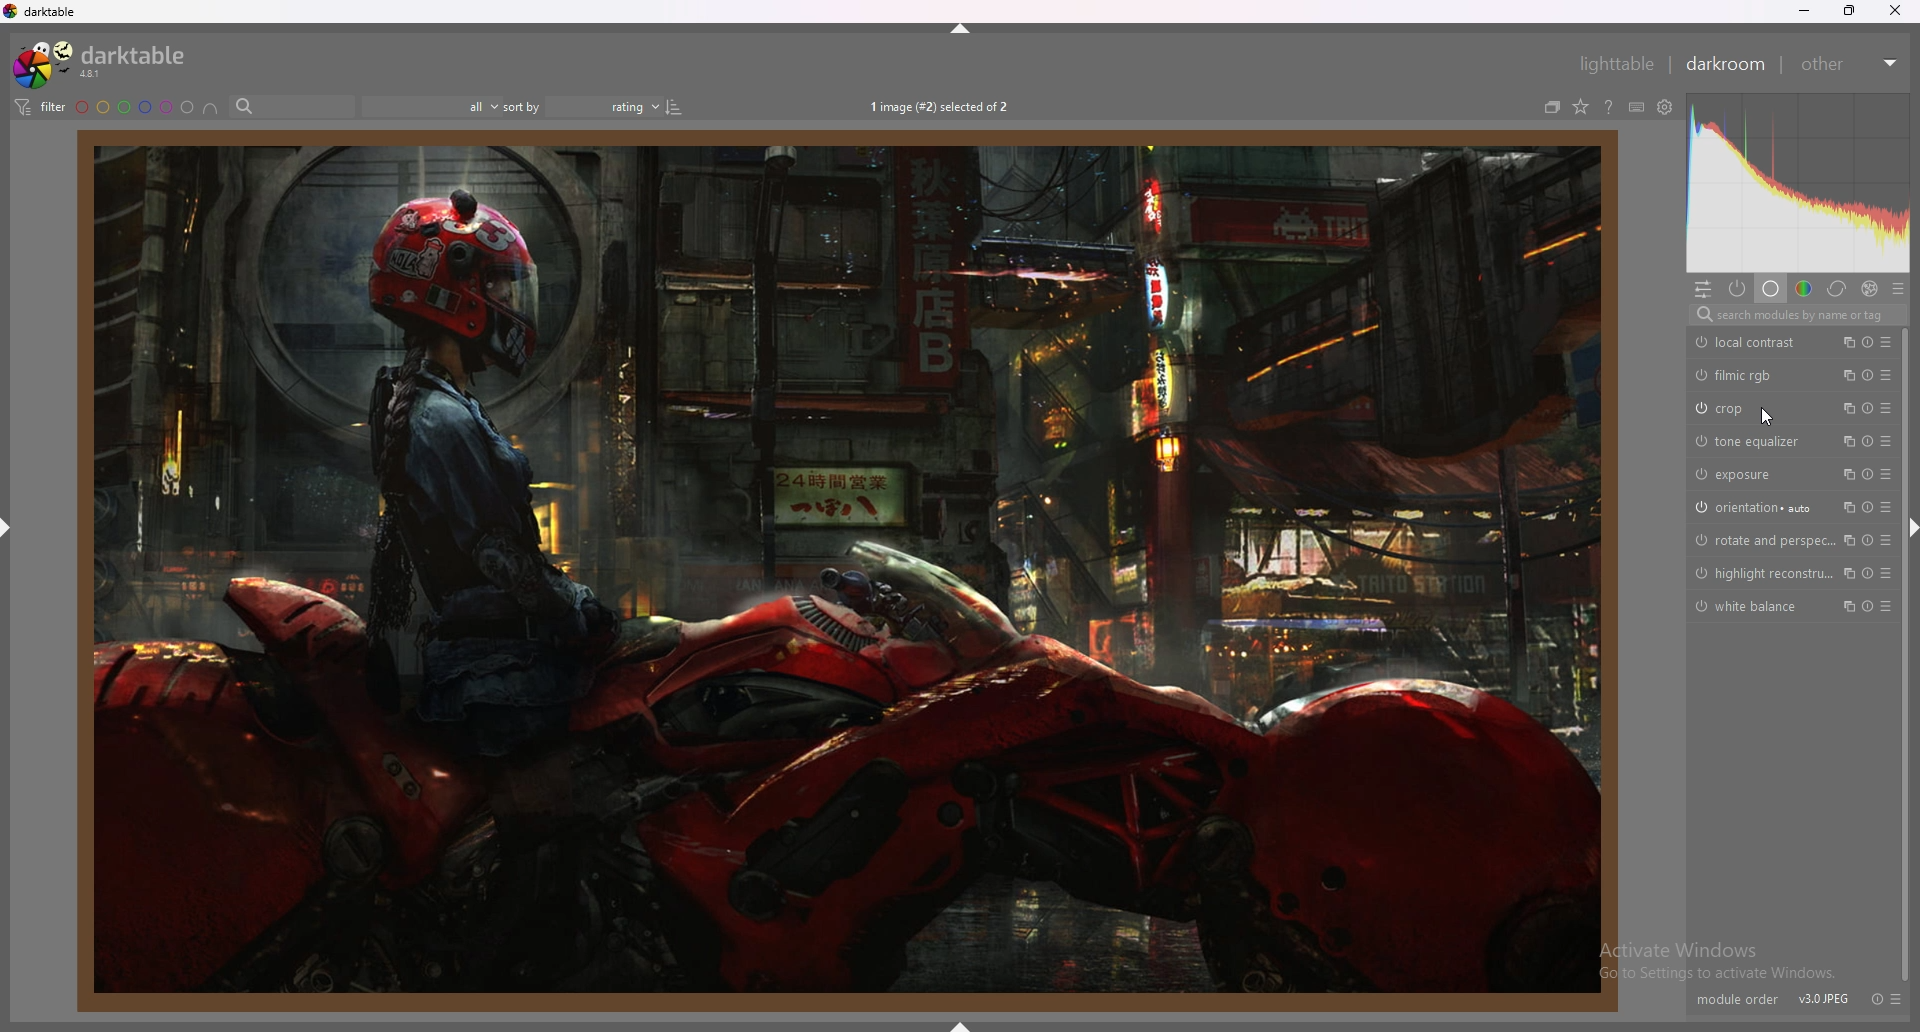 This screenshot has width=1920, height=1032. What do you see at coordinates (1868, 606) in the screenshot?
I see `reset` at bounding box center [1868, 606].